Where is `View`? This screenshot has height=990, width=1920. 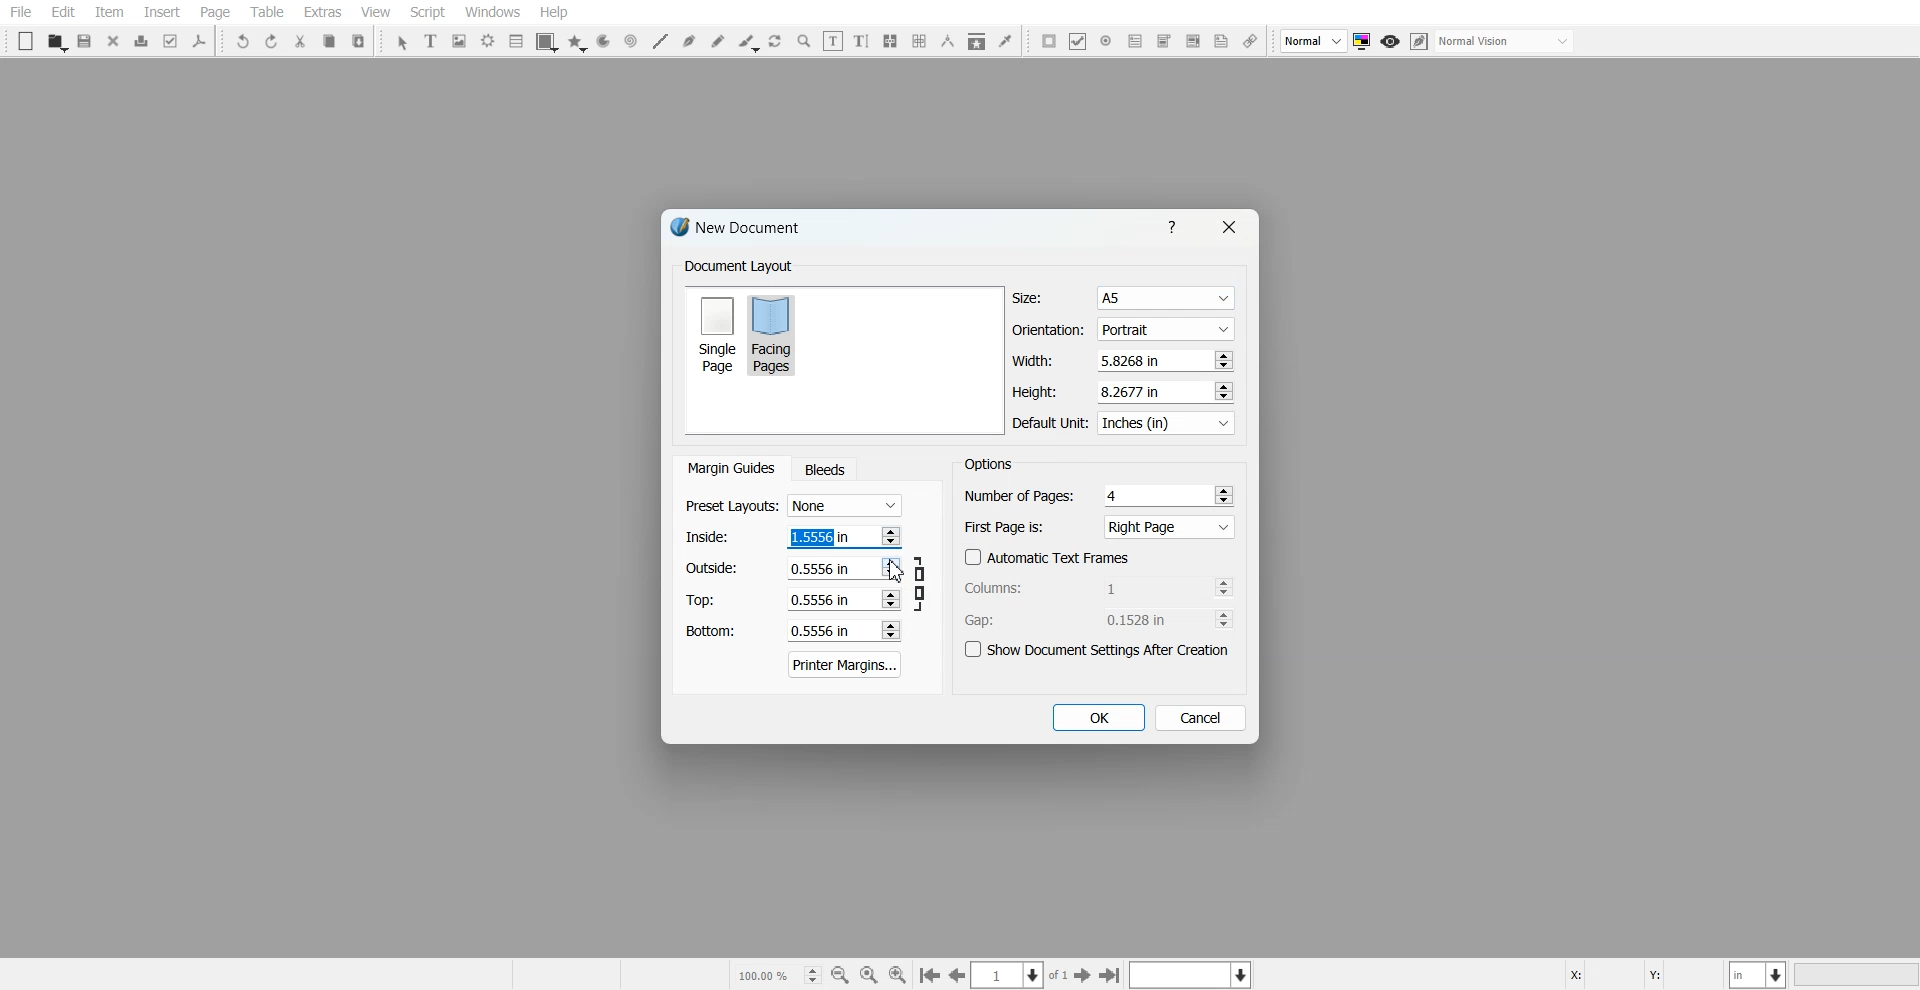
View is located at coordinates (375, 12).